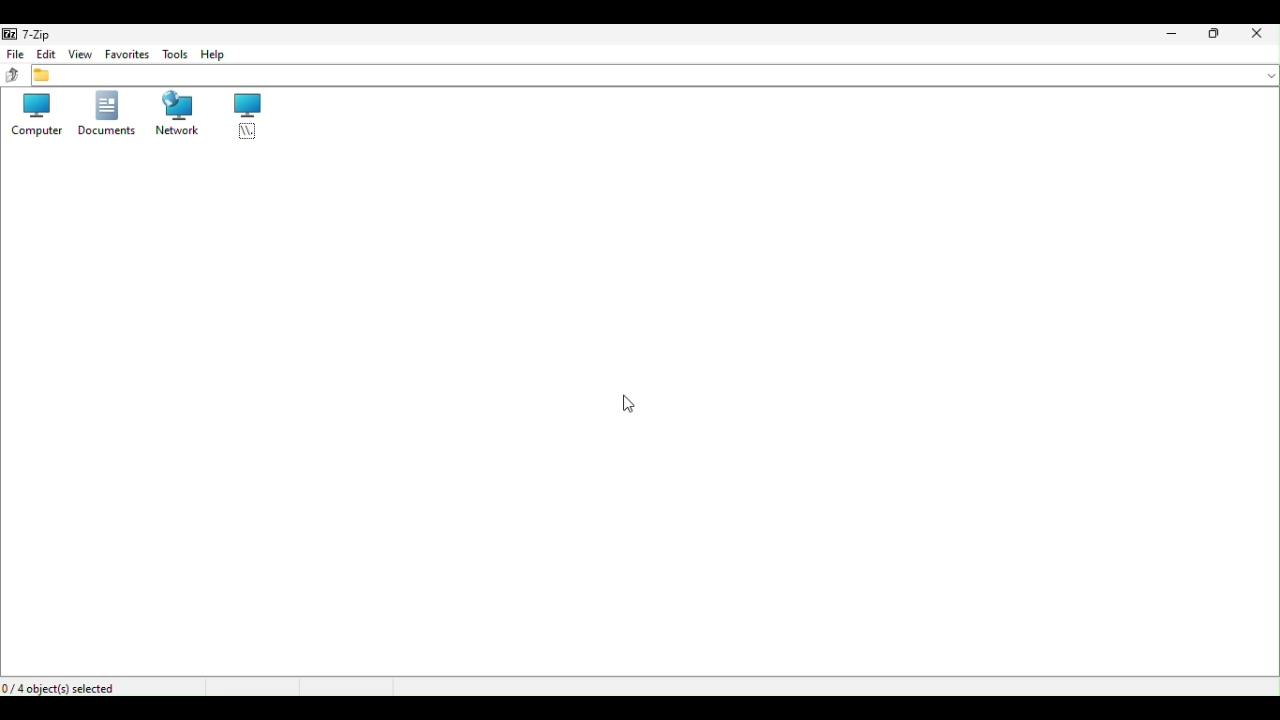 This screenshot has height=720, width=1280. Describe the element at coordinates (655, 76) in the screenshot. I see `File address bar` at that location.